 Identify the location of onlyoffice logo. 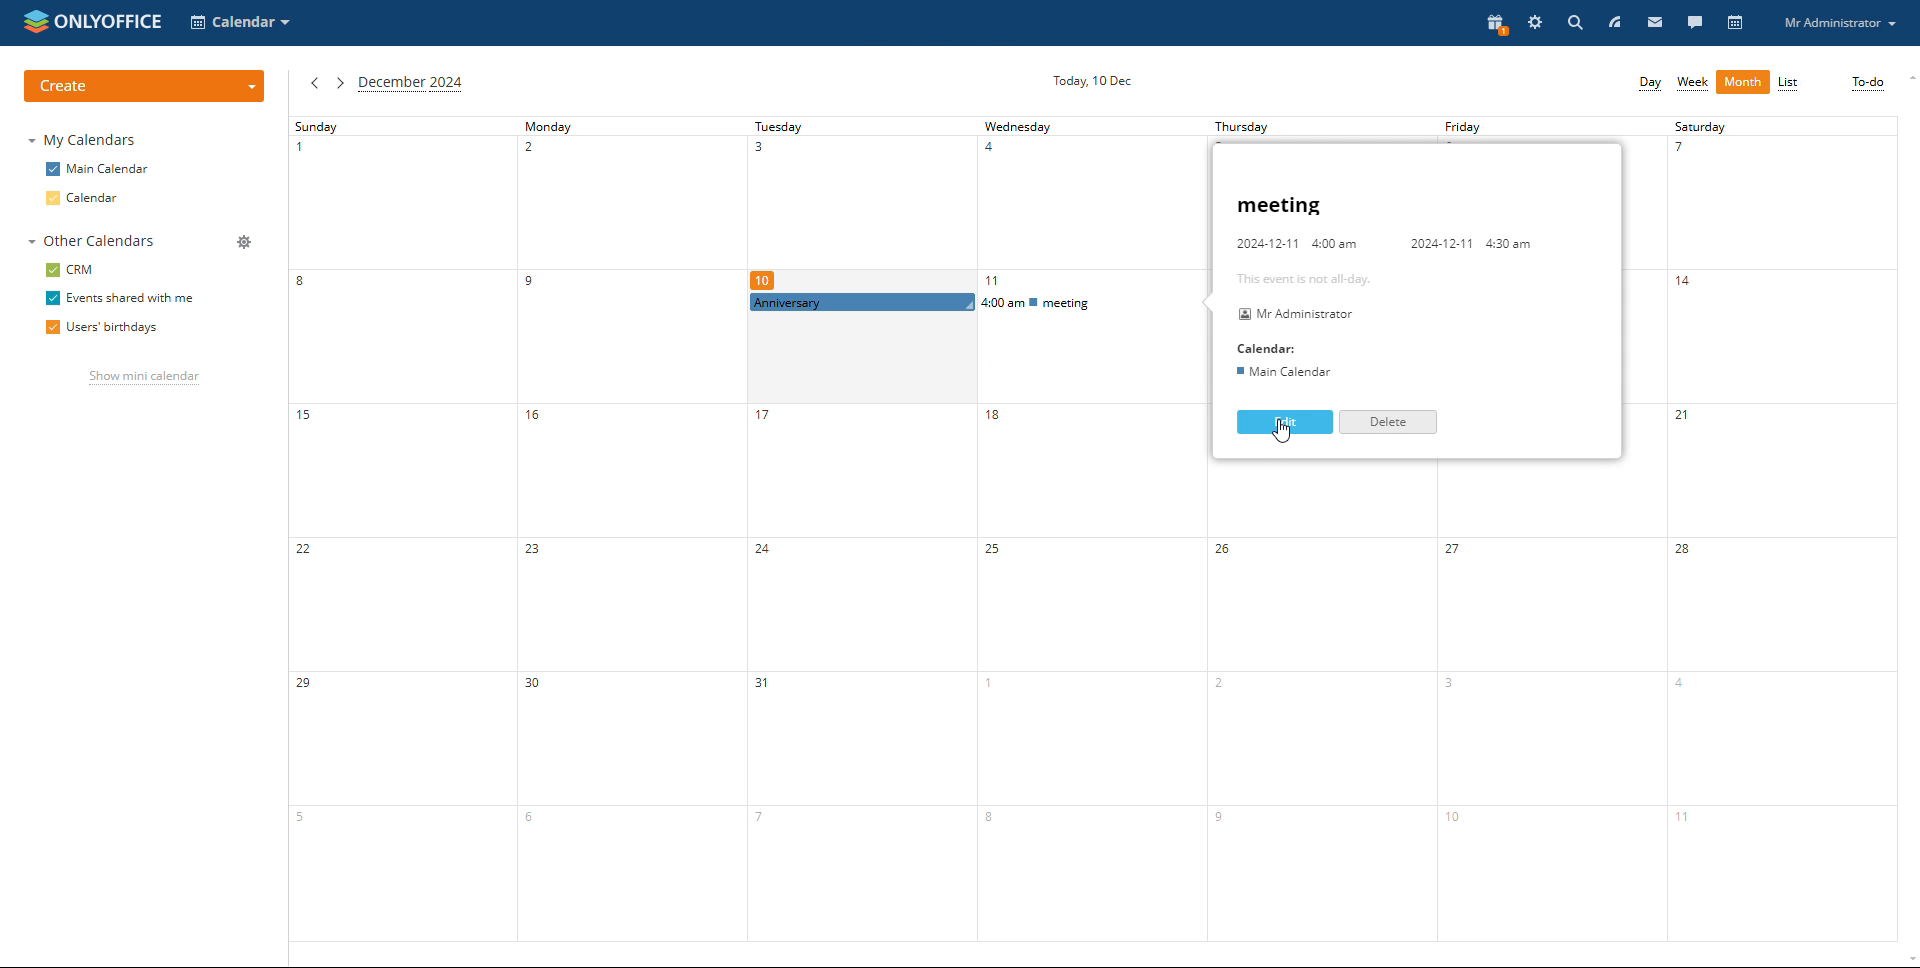
(35, 24).